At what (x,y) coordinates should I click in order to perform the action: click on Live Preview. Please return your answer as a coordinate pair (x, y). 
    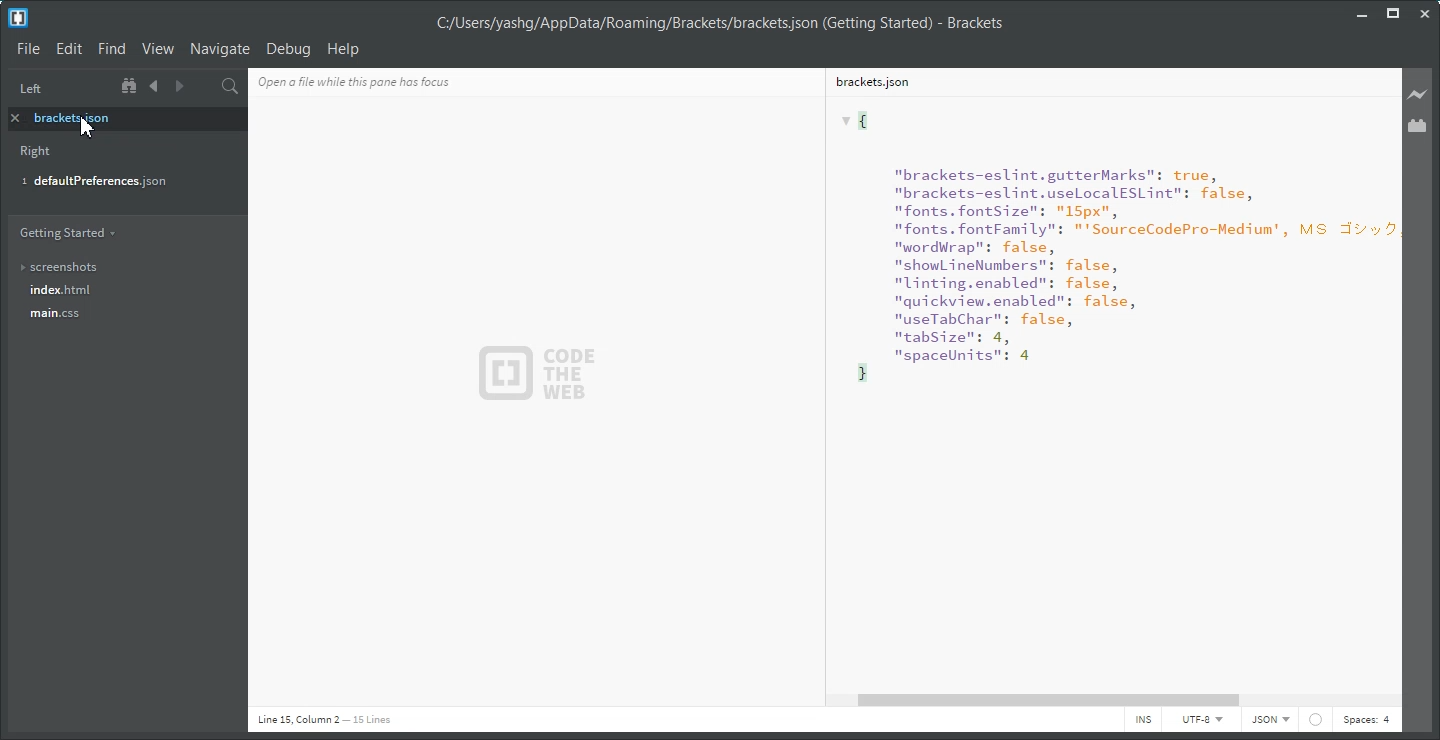
    Looking at the image, I should click on (1418, 94).